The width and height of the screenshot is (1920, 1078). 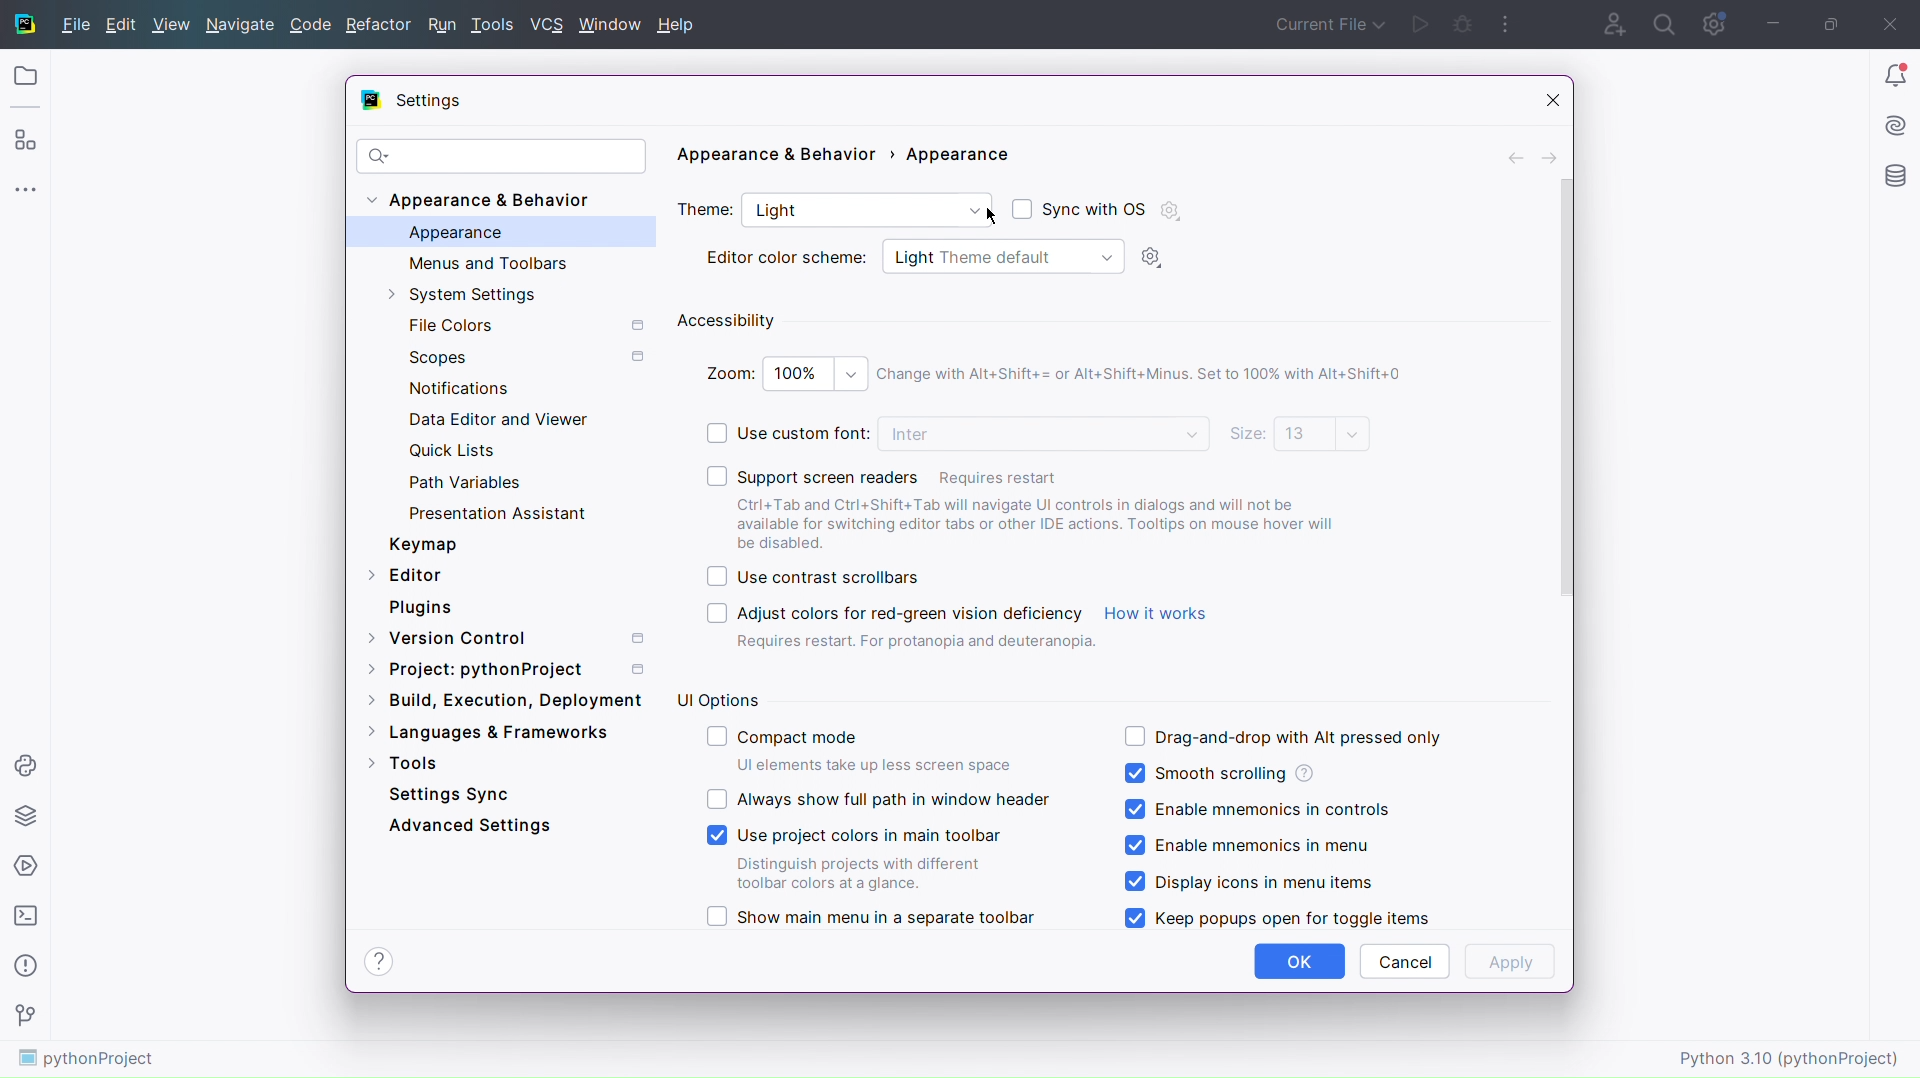 I want to click on Enable mnemonics in controls, so click(x=1256, y=811).